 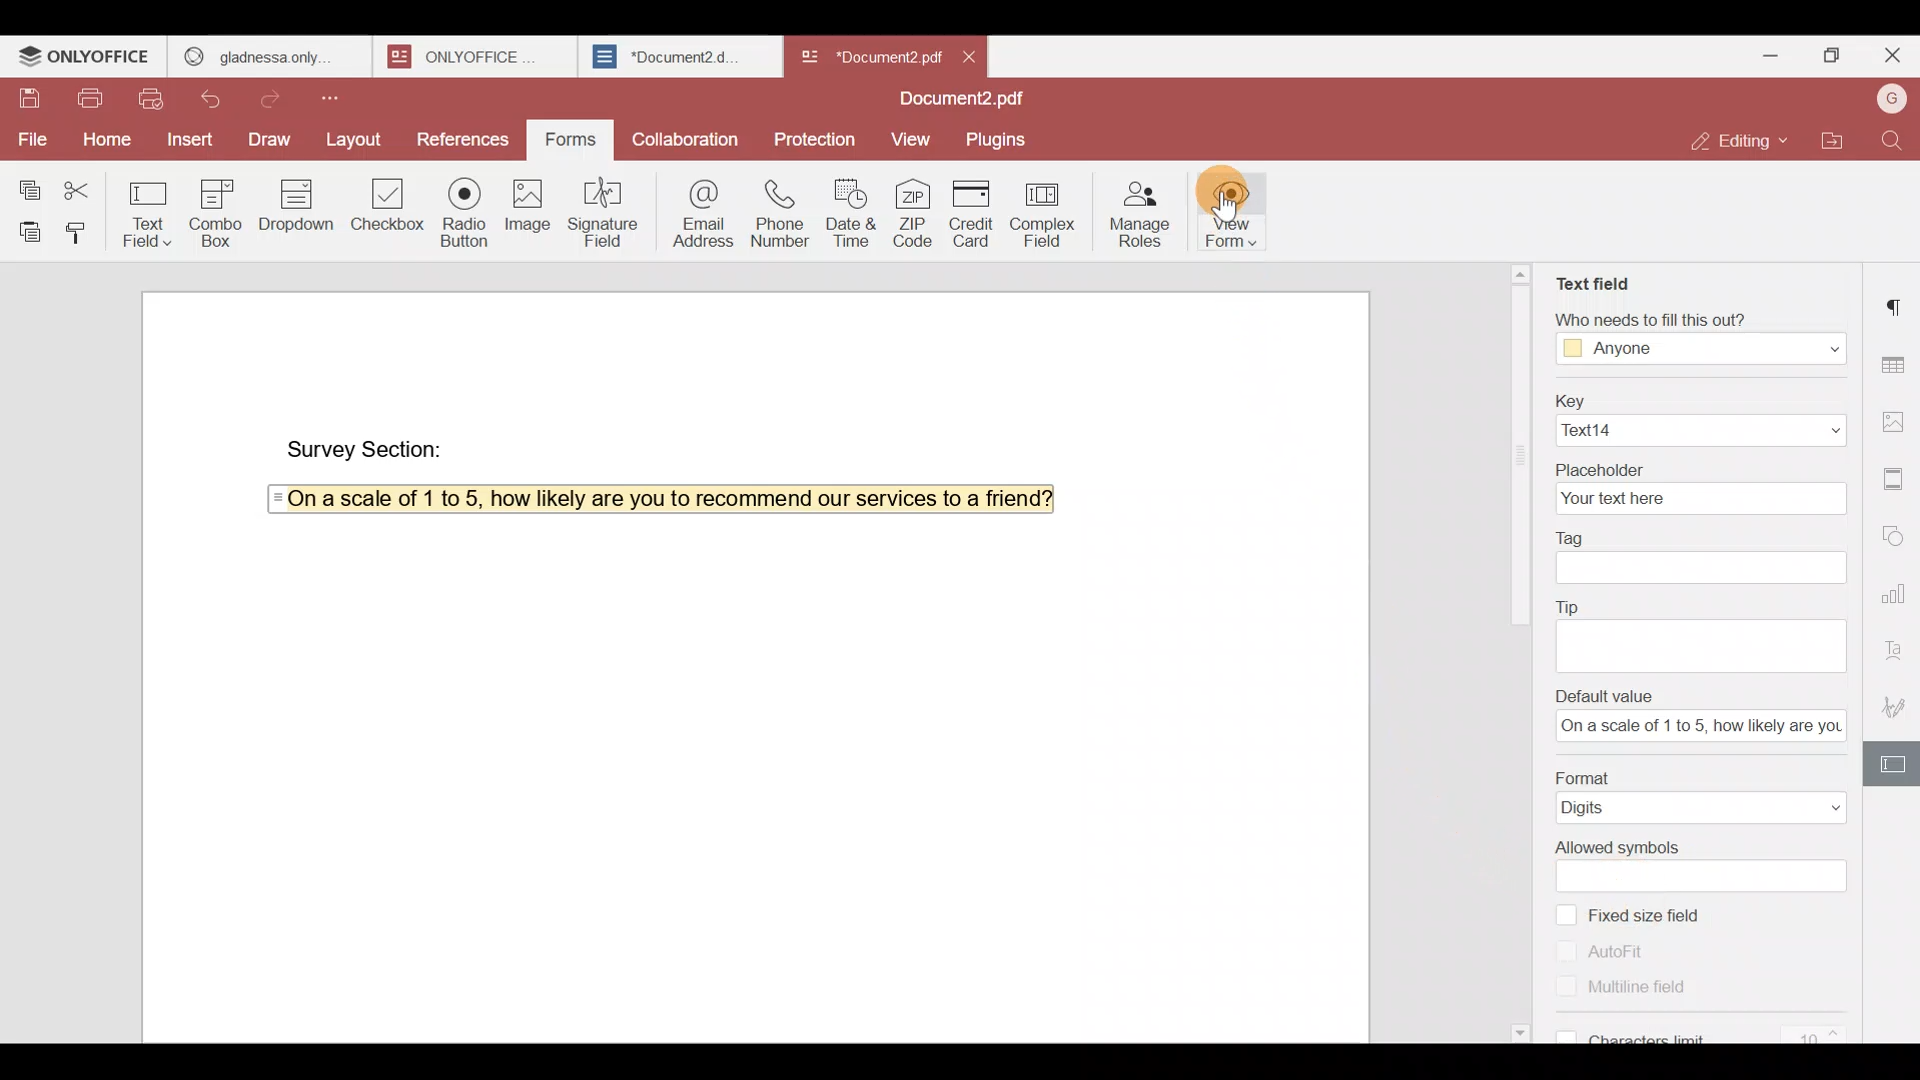 What do you see at coordinates (1699, 464) in the screenshot?
I see `Placeholder` at bounding box center [1699, 464].